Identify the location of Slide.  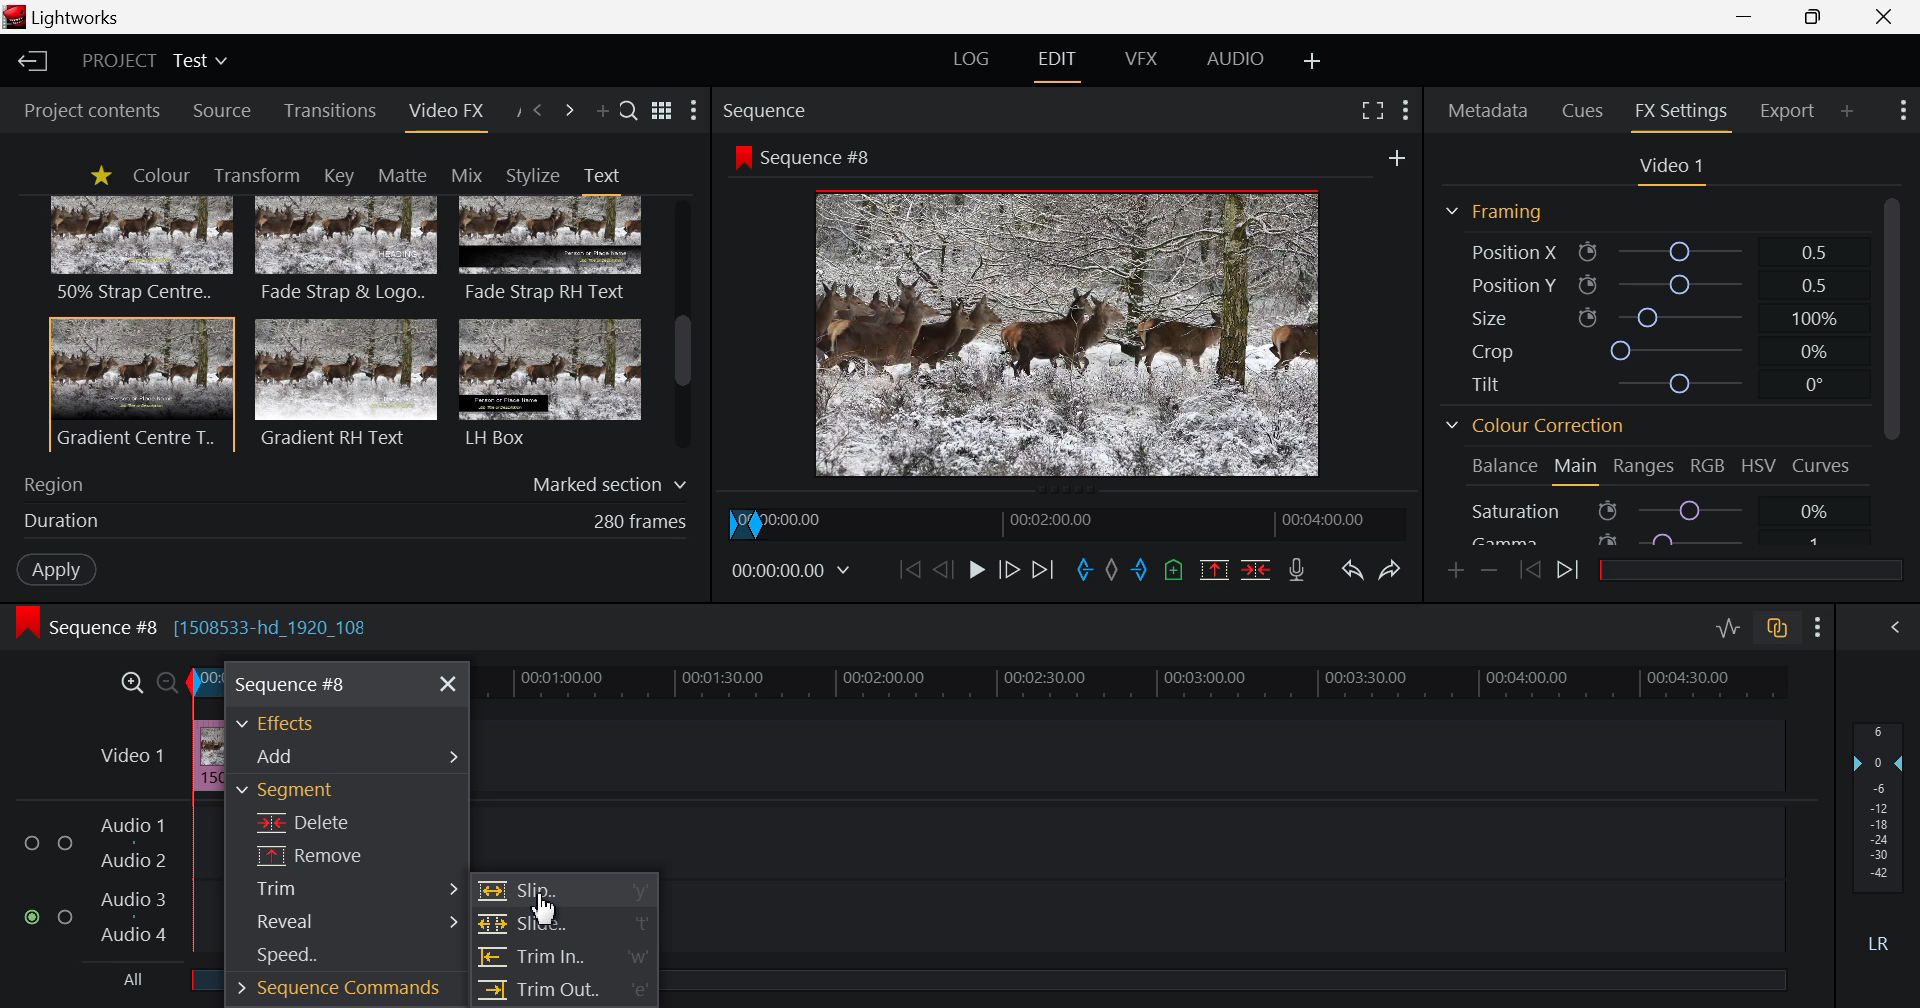
(563, 924).